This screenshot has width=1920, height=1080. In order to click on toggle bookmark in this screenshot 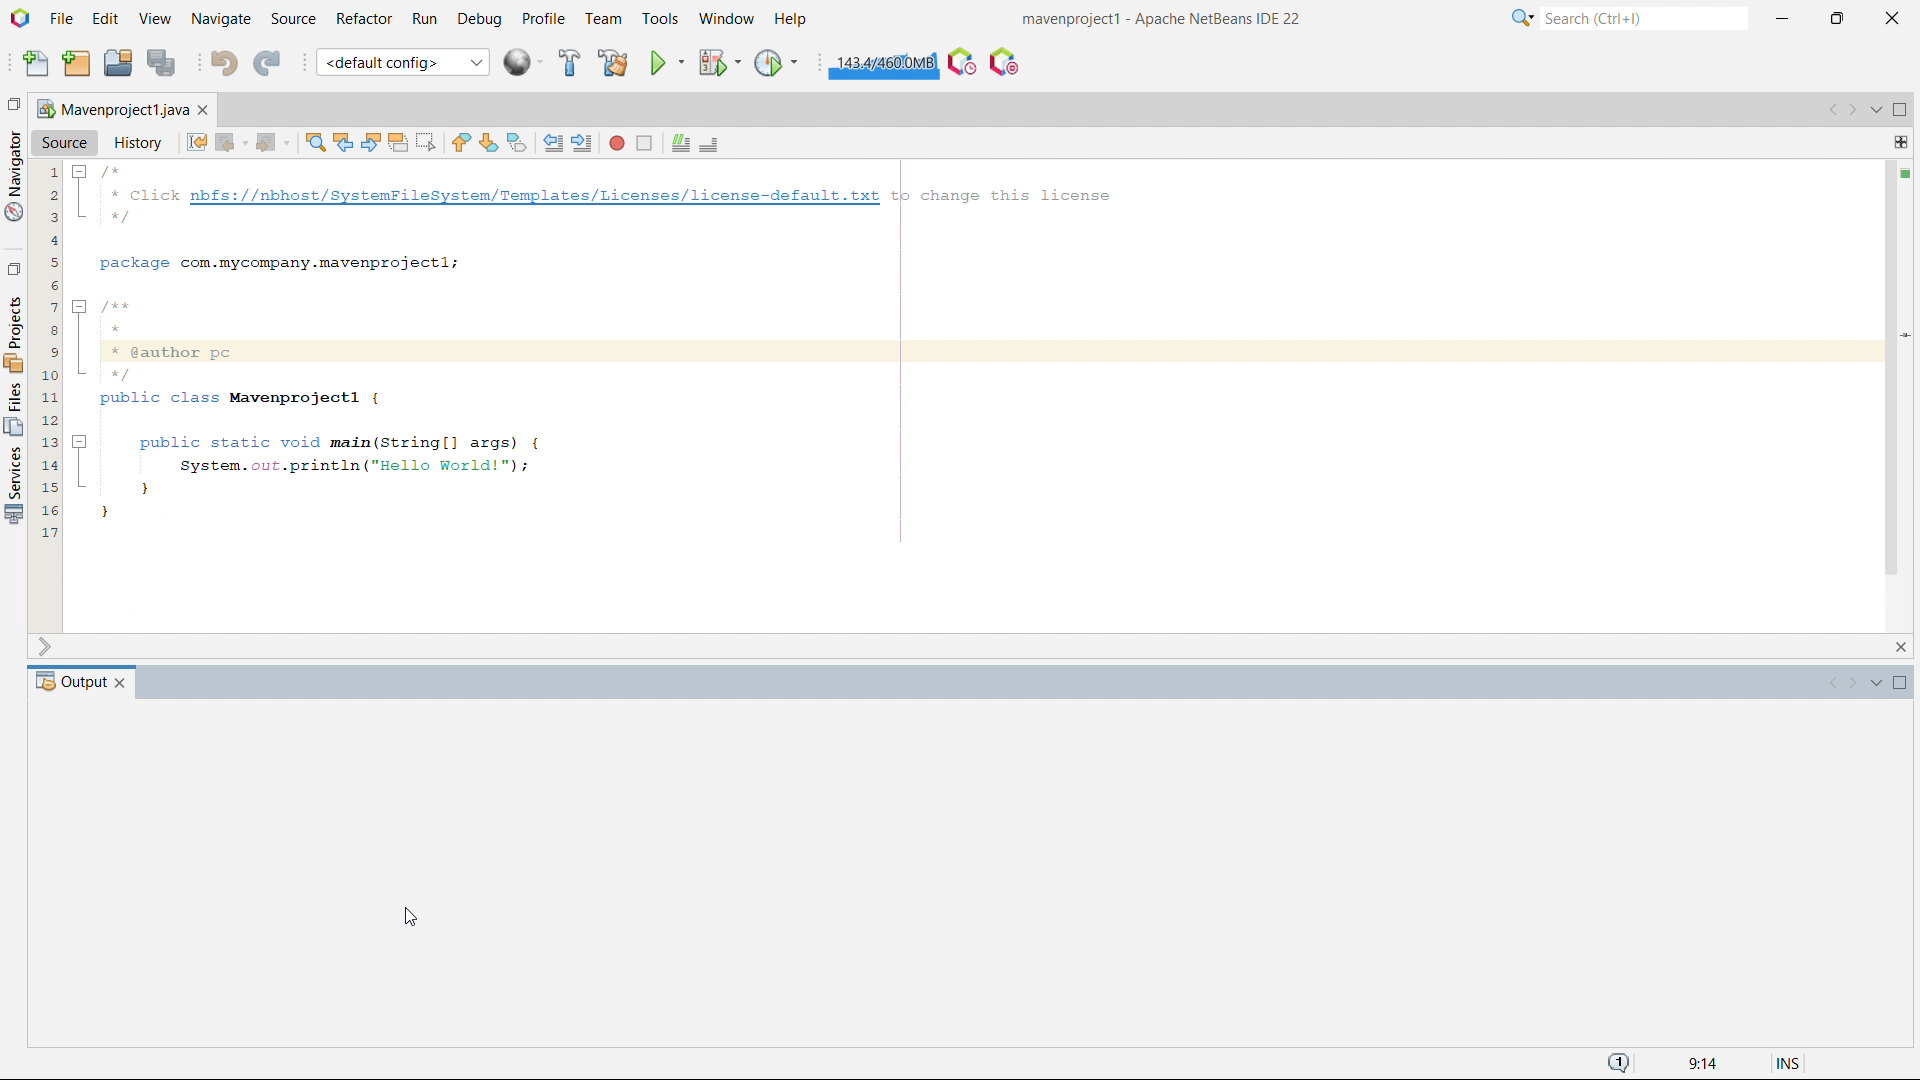, I will do `click(517, 143)`.